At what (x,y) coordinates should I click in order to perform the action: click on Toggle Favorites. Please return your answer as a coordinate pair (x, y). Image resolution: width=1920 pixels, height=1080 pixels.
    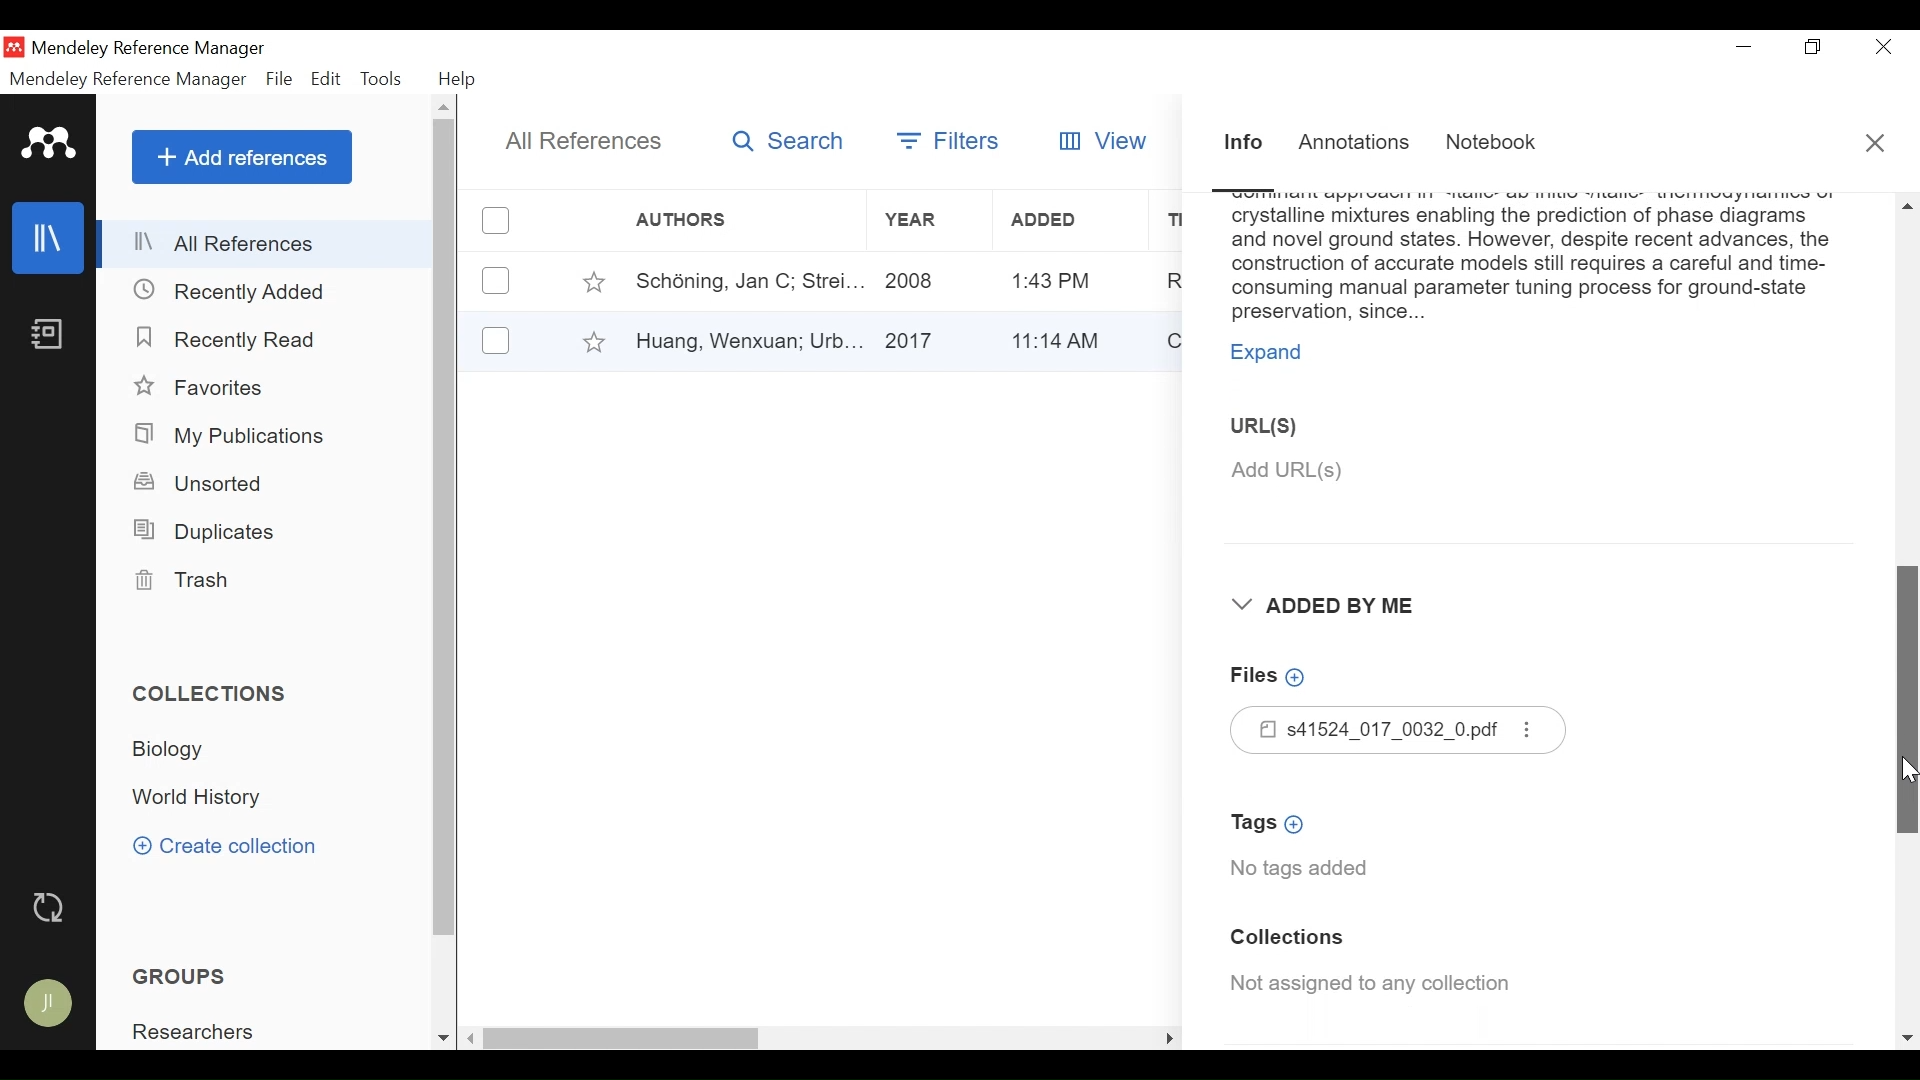
    Looking at the image, I should click on (593, 341).